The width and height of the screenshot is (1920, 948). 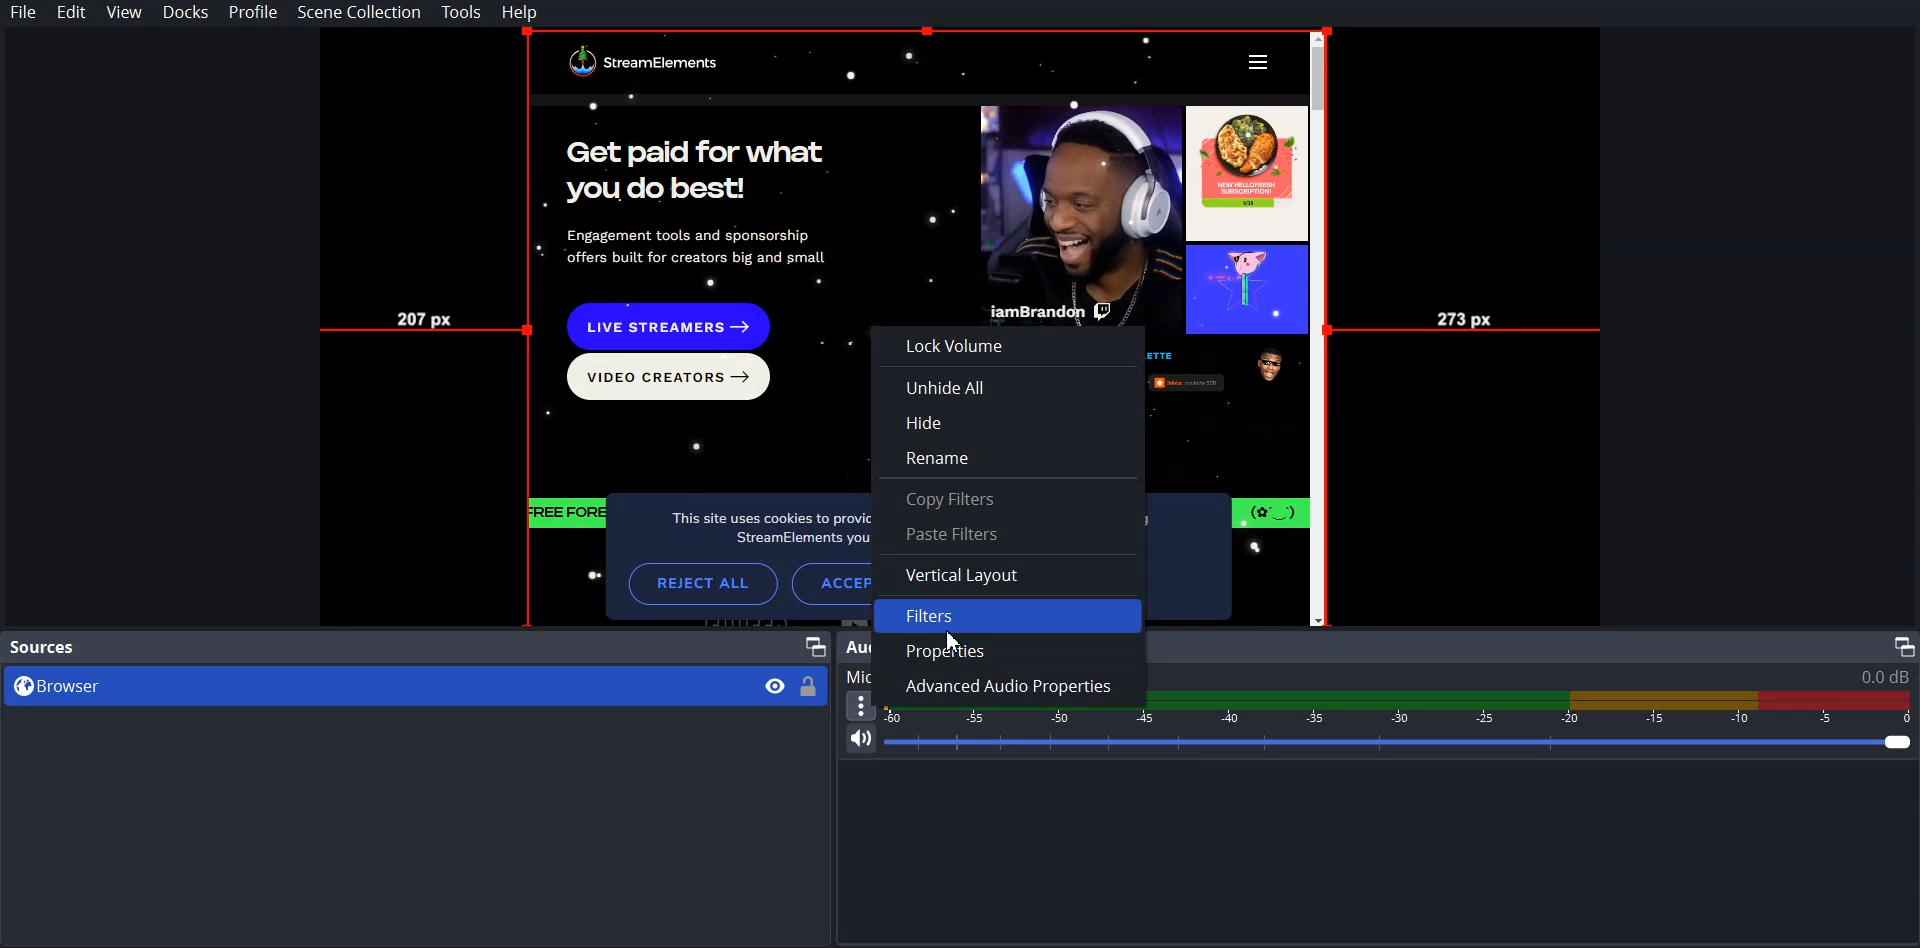 I want to click on Scene Collection, so click(x=359, y=13).